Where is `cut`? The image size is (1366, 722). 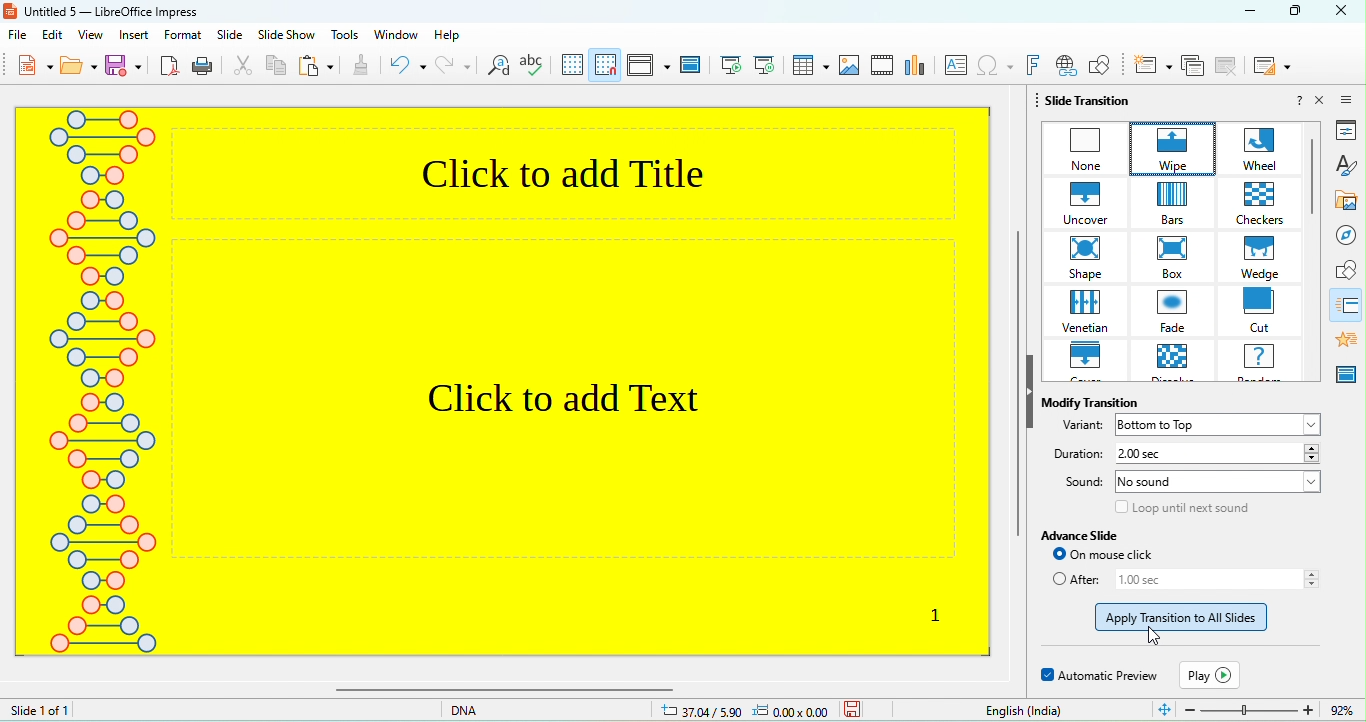 cut is located at coordinates (1263, 311).